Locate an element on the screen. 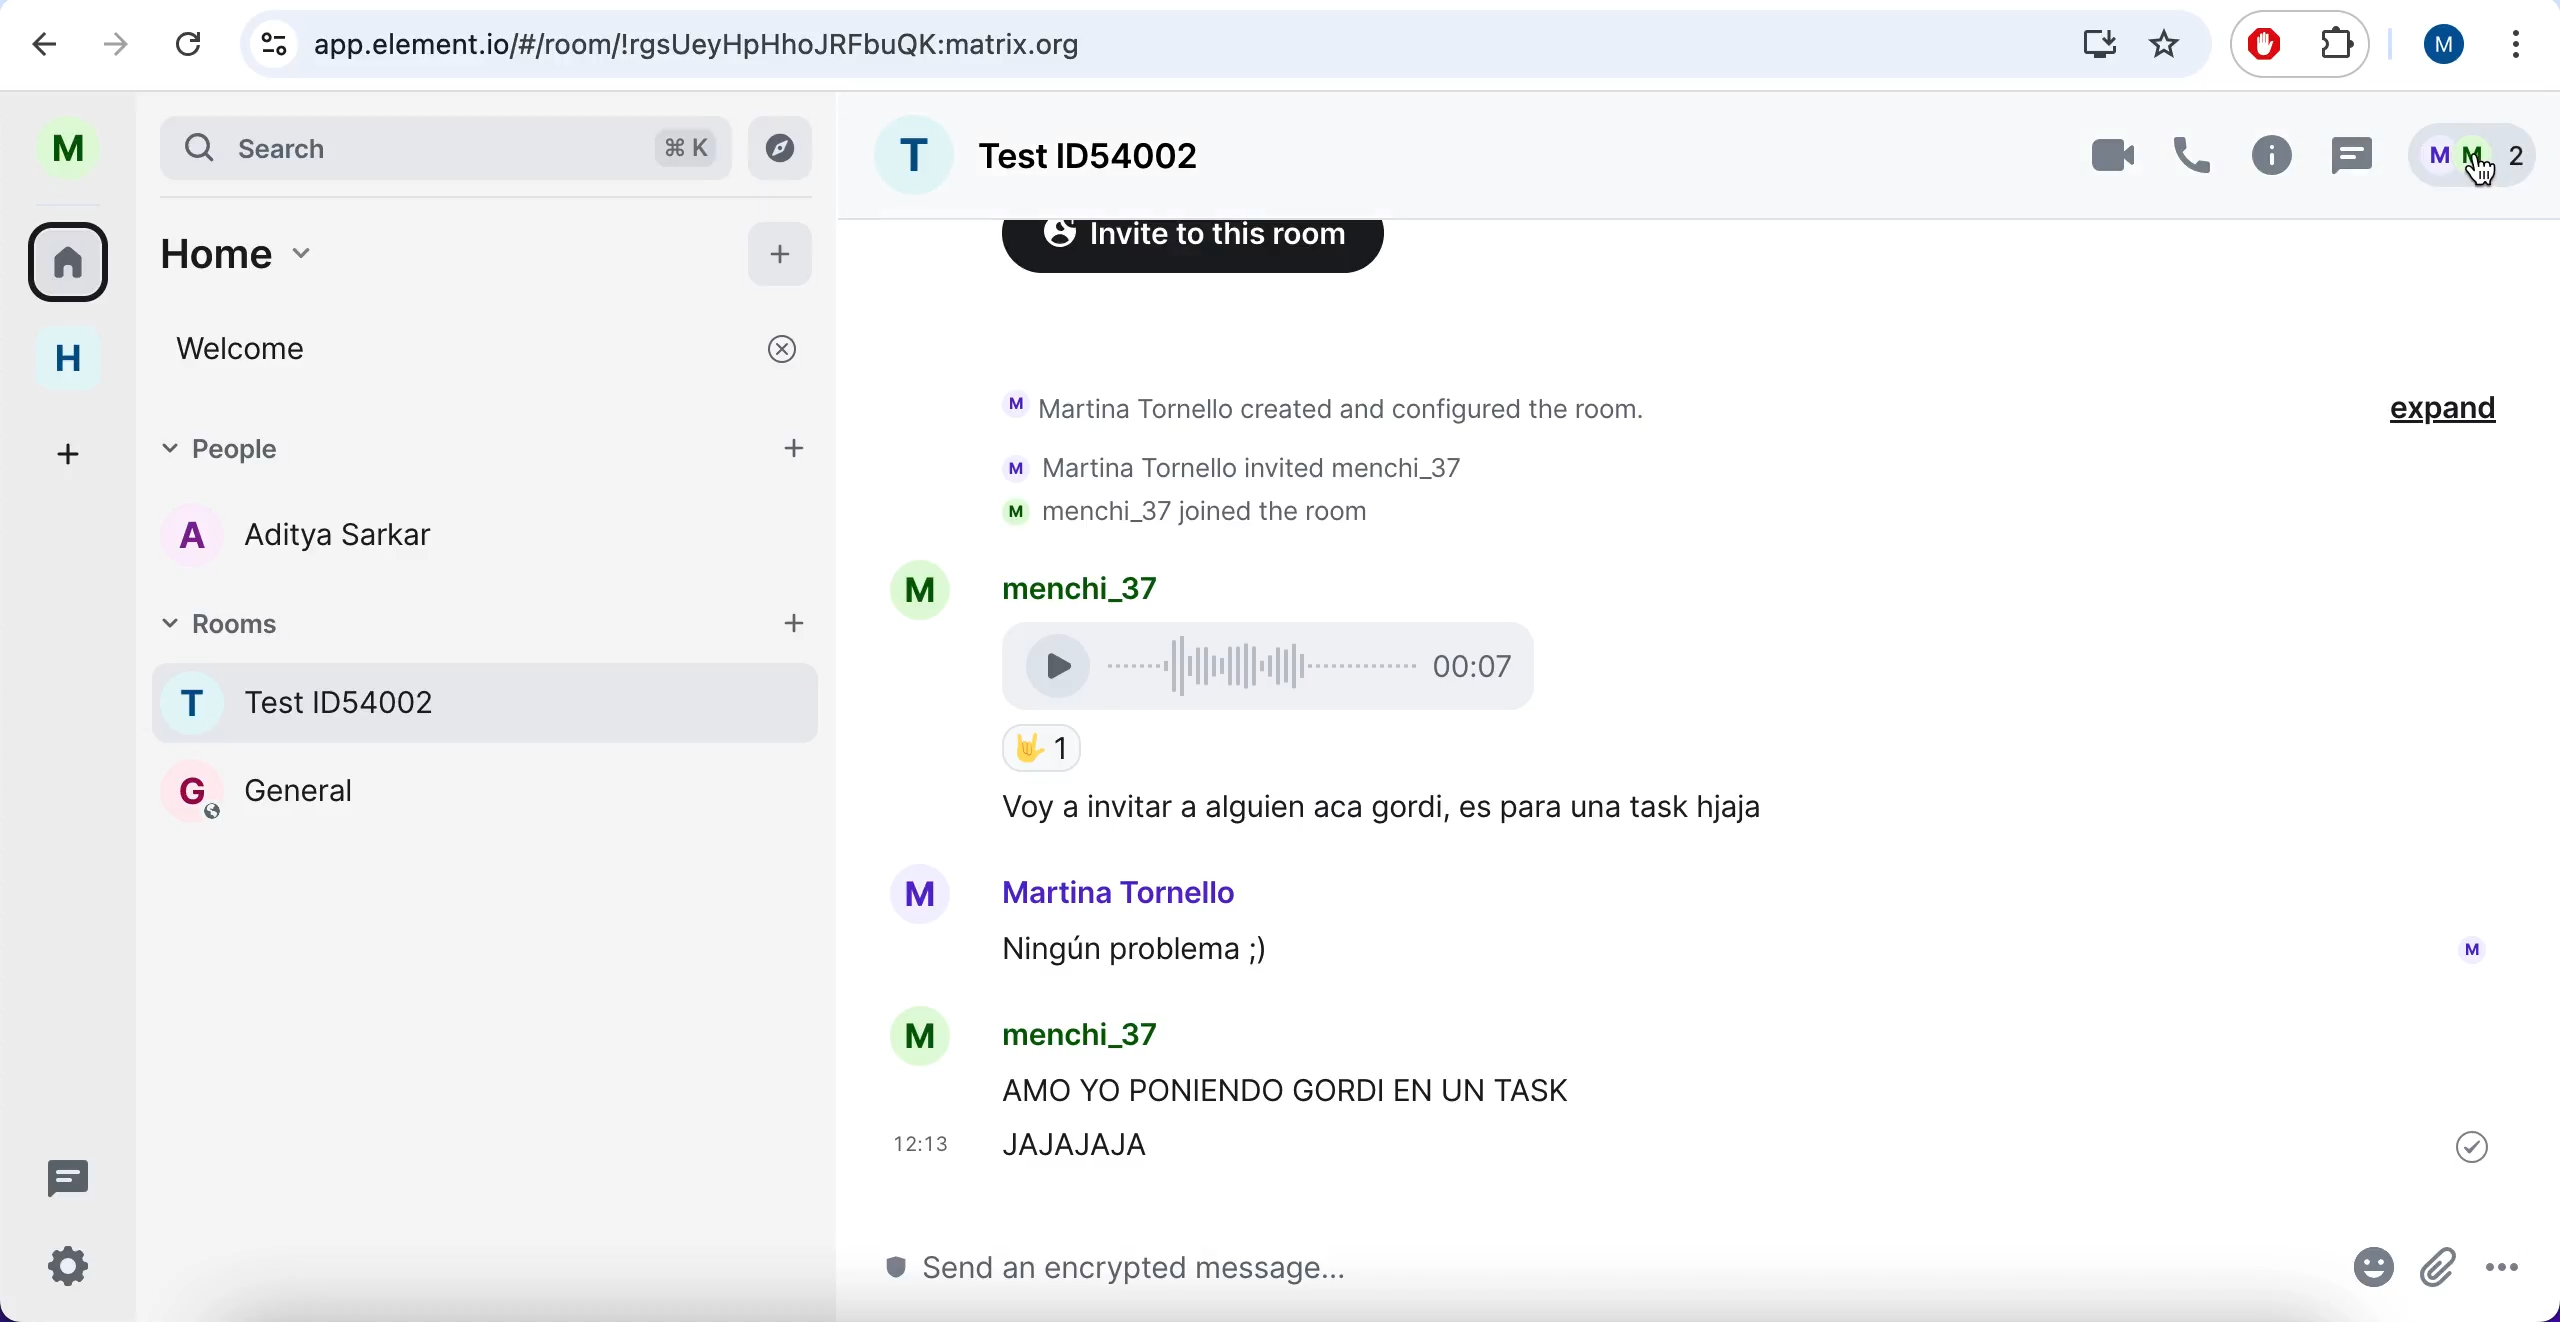 The height and width of the screenshot is (1322, 2560). chat is located at coordinates (77, 1175).